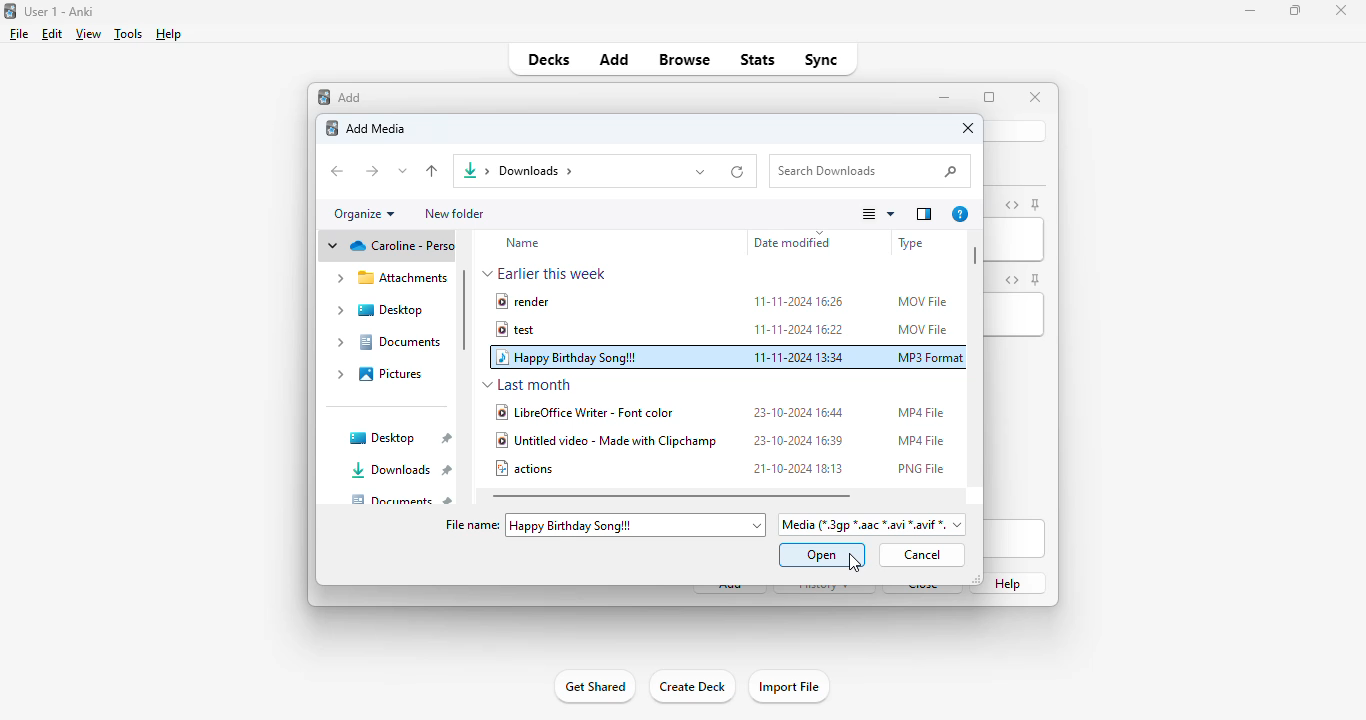  I want to click on 11-11-2024, so click(800, 330).